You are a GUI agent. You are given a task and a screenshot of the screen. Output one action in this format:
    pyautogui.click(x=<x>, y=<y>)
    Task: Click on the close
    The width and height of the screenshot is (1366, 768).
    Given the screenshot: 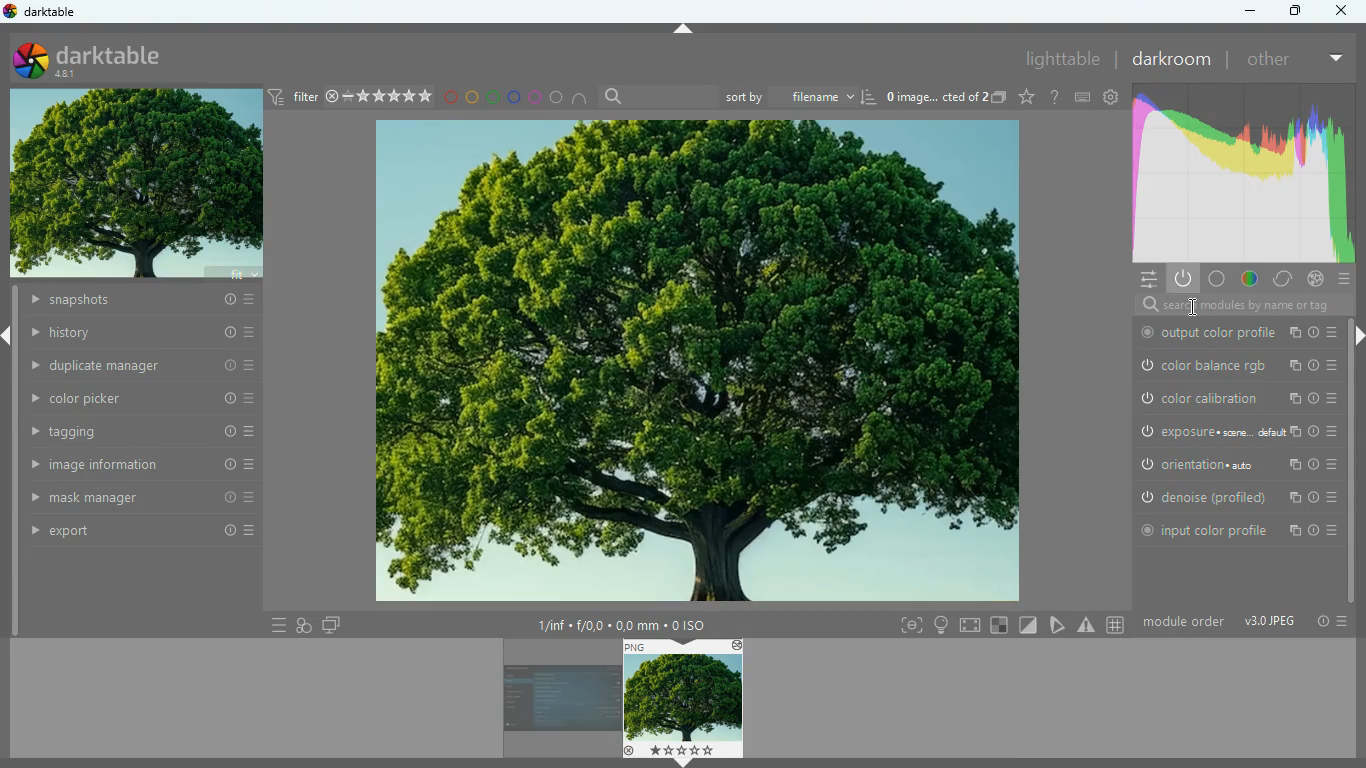 What is the action you would take?
    pyautogui.click(x=1346, y=11)
    